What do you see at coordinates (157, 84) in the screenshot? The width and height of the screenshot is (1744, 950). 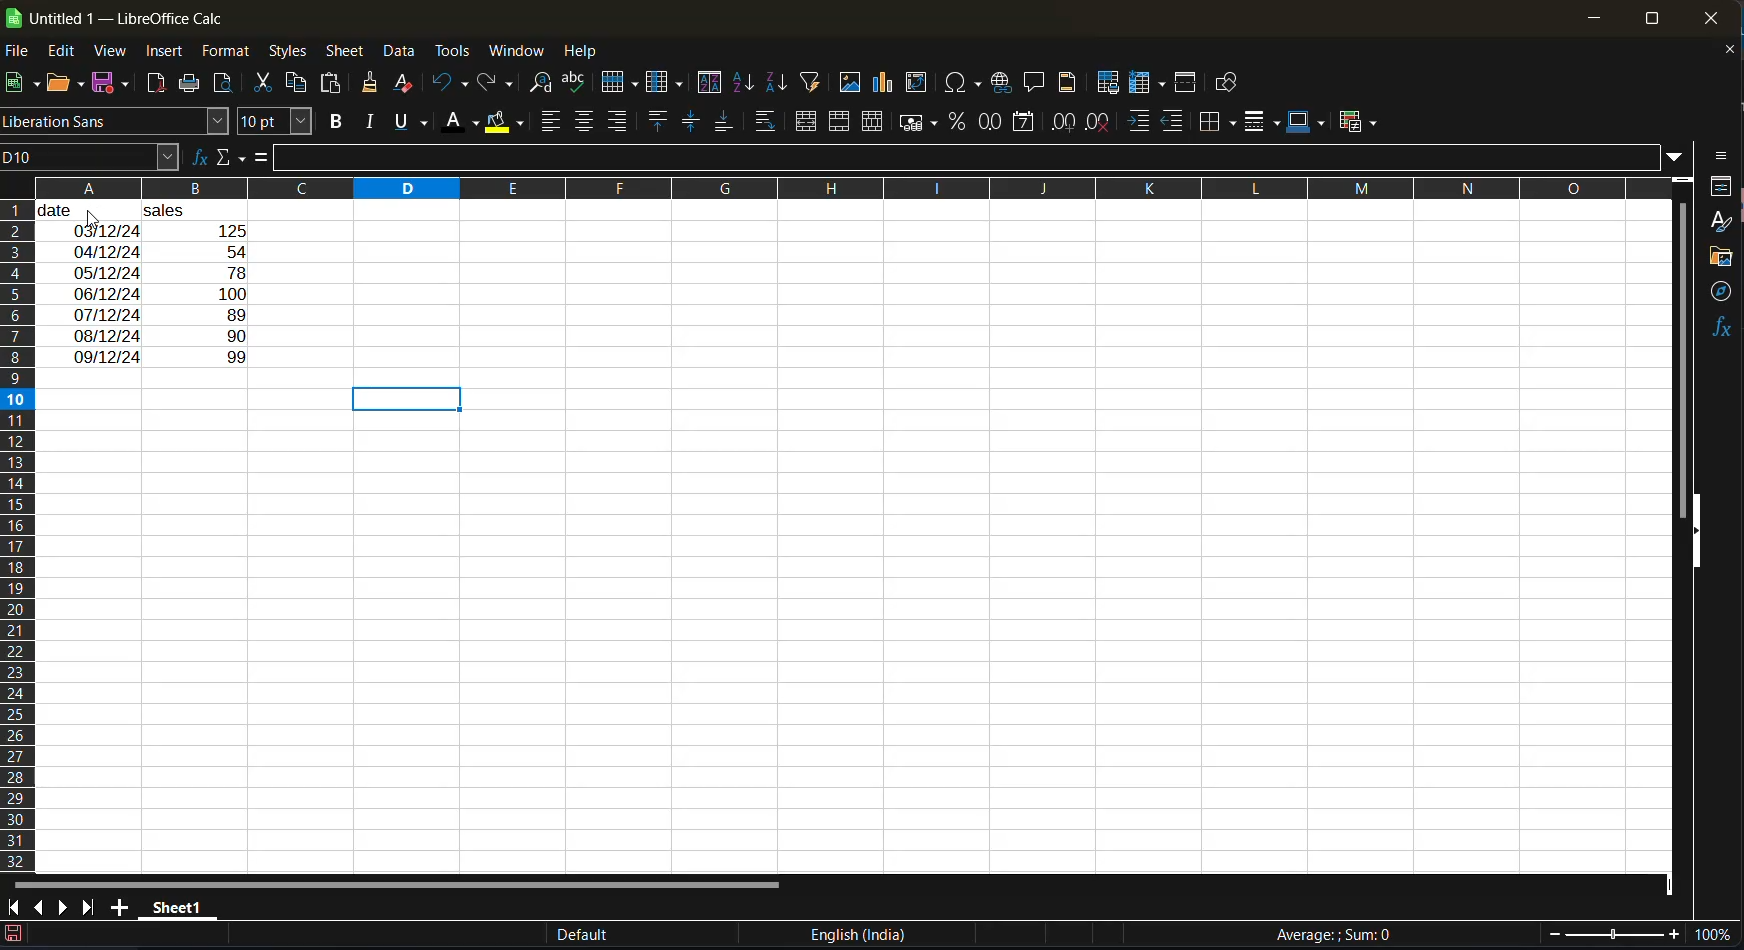 I see `export directly as pdf` at bounding box center [157, 84].